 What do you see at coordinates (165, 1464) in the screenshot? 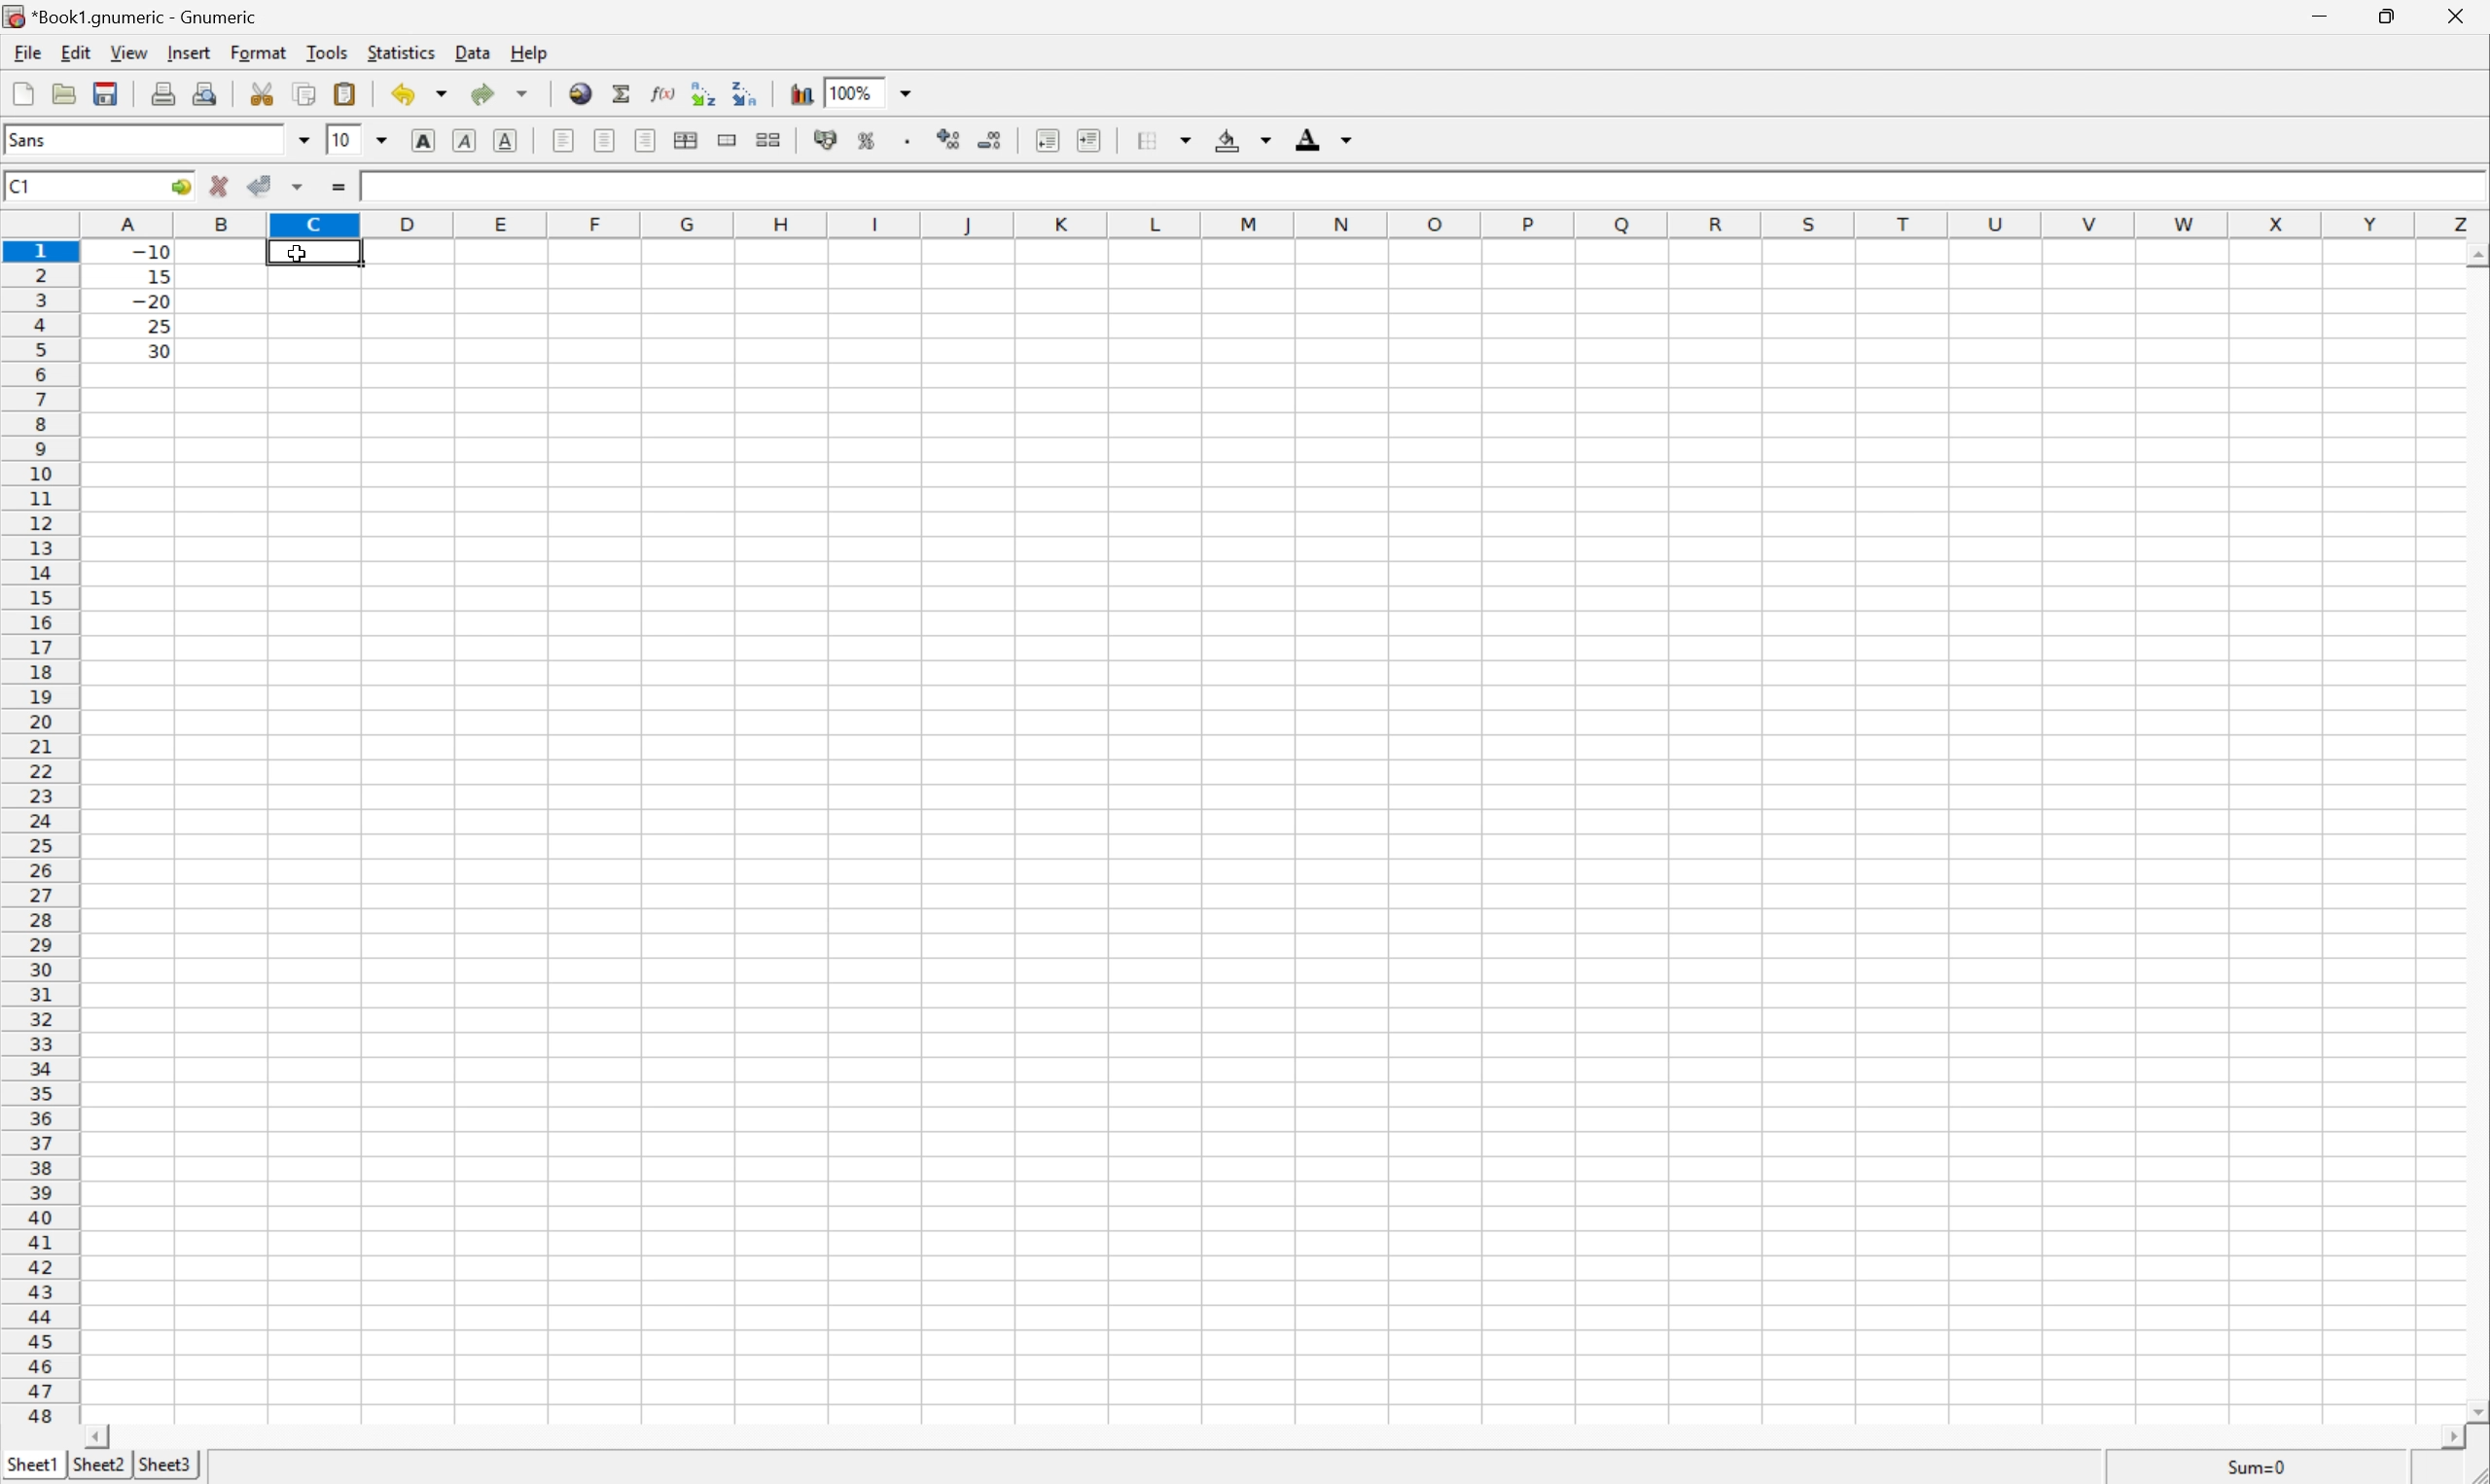
I see `Shee3` at bounding box center [165, 1464].